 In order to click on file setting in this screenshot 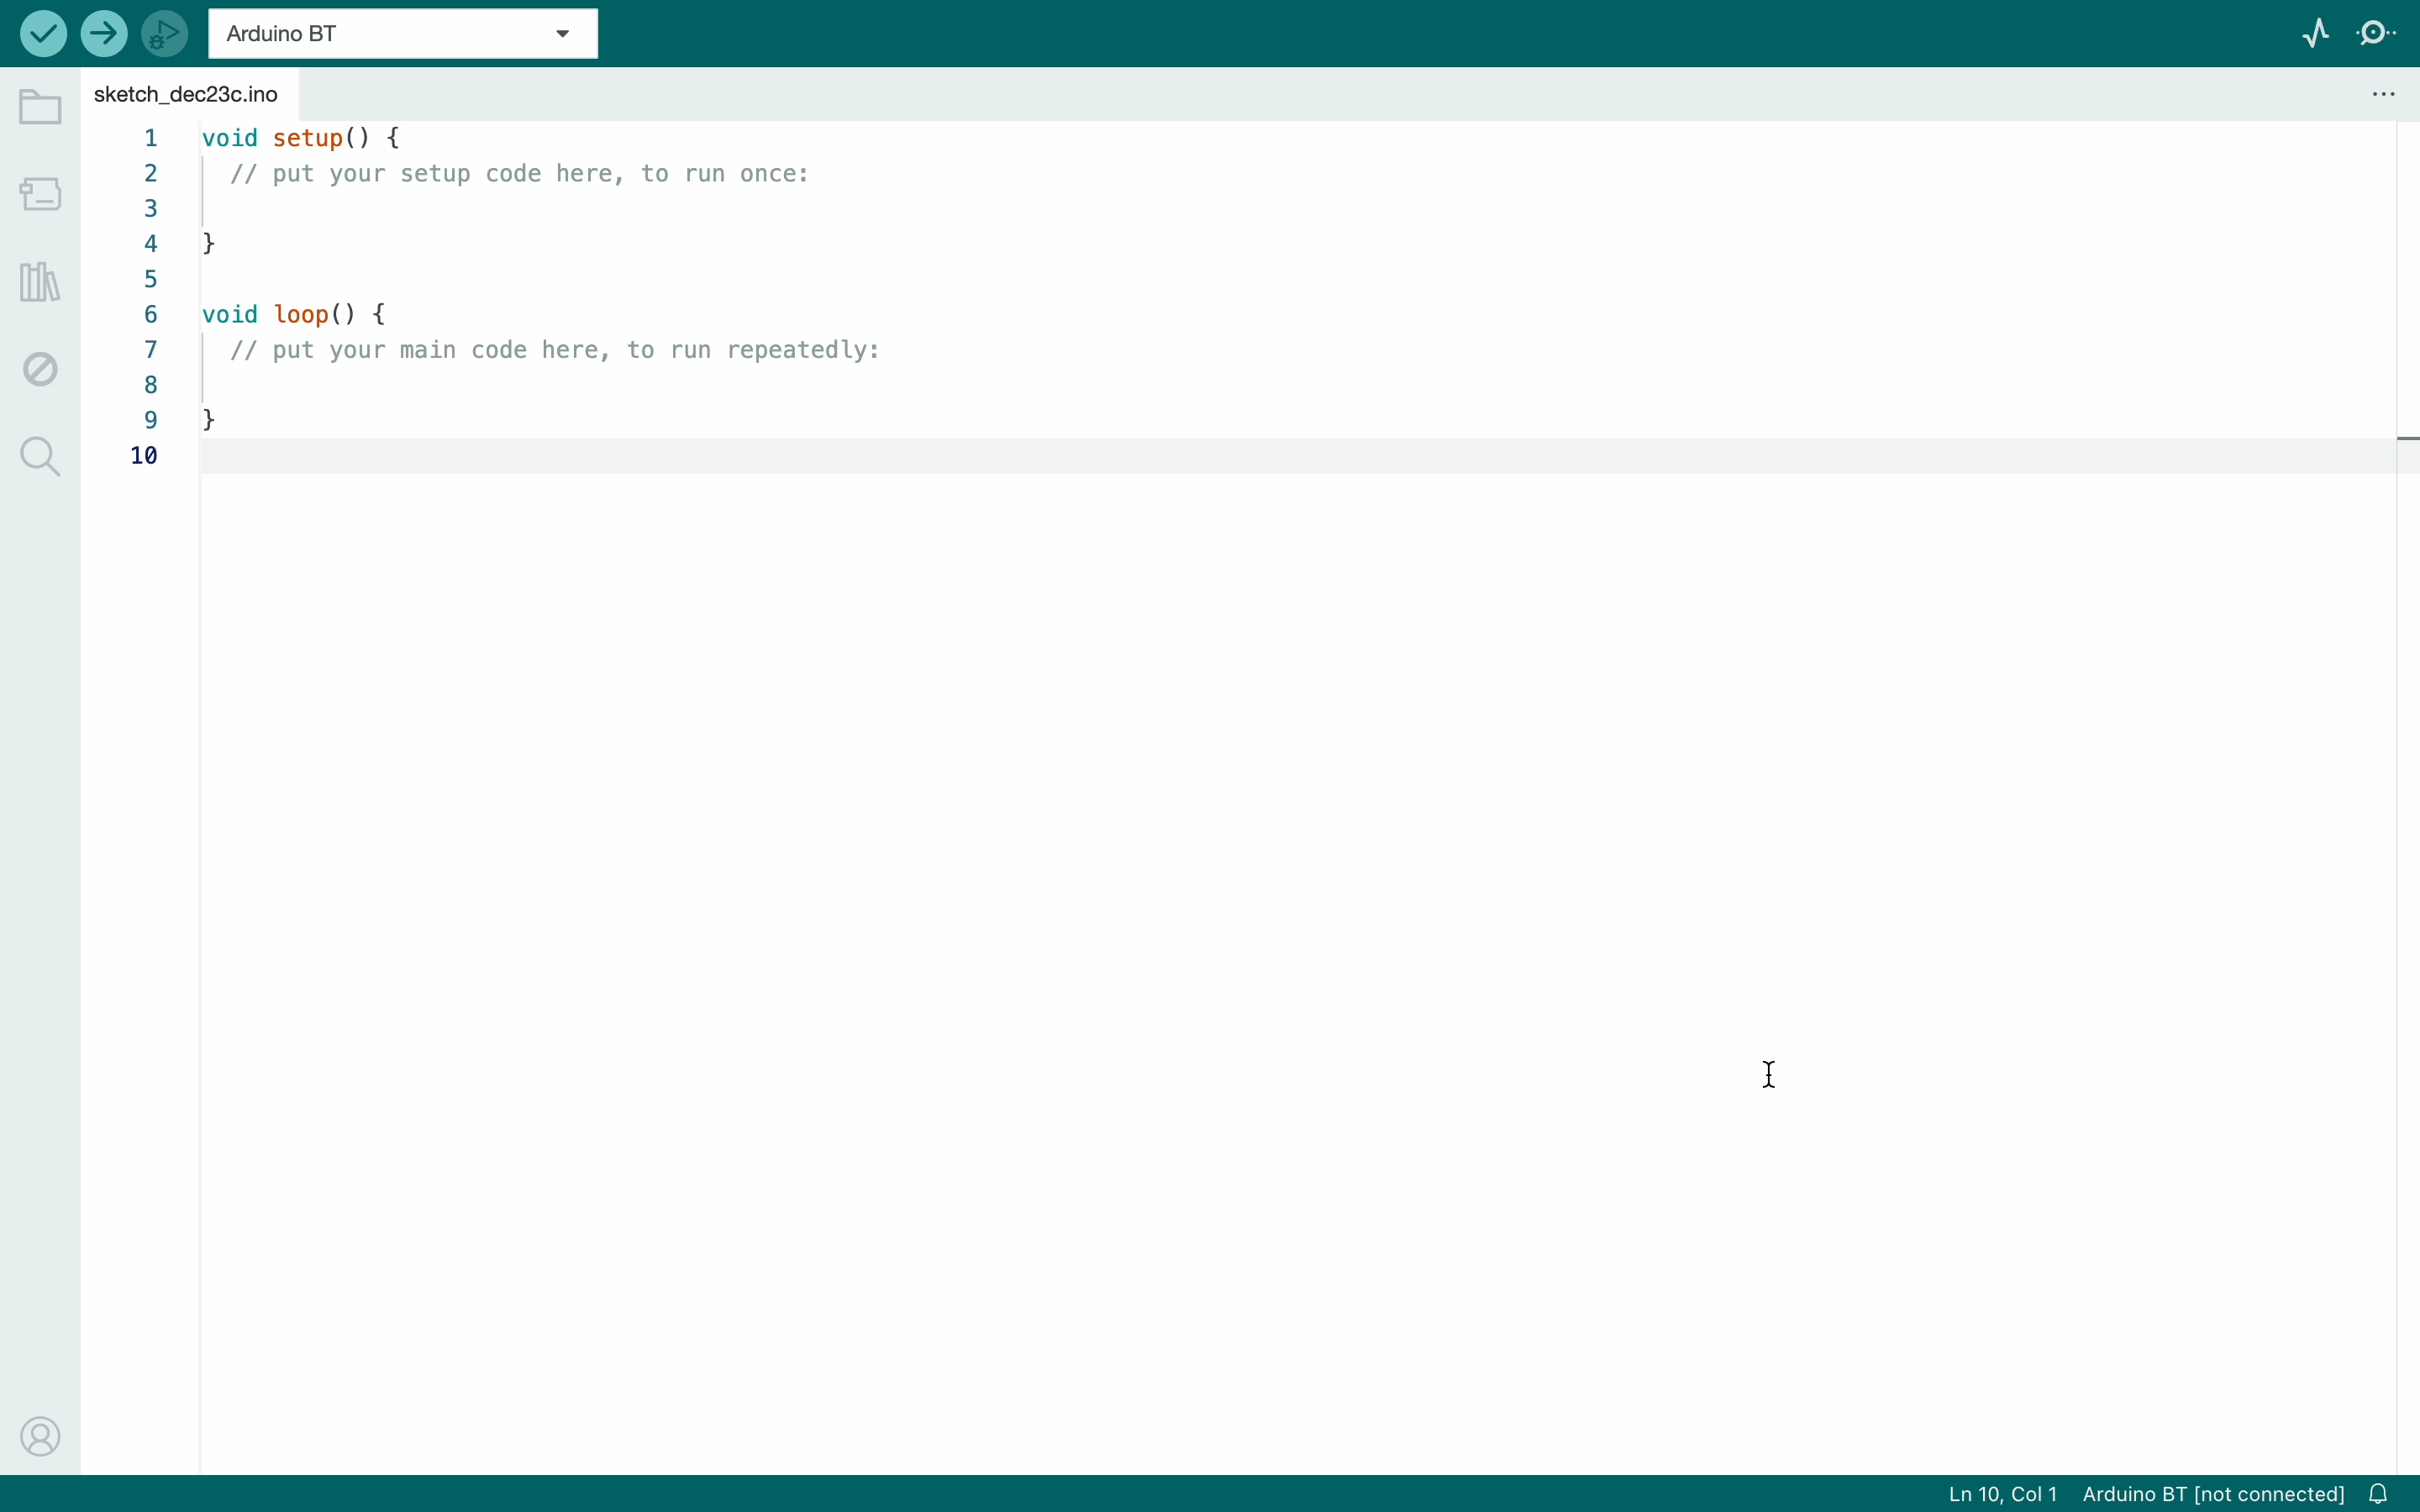, I will do `click(2381, 93)`.